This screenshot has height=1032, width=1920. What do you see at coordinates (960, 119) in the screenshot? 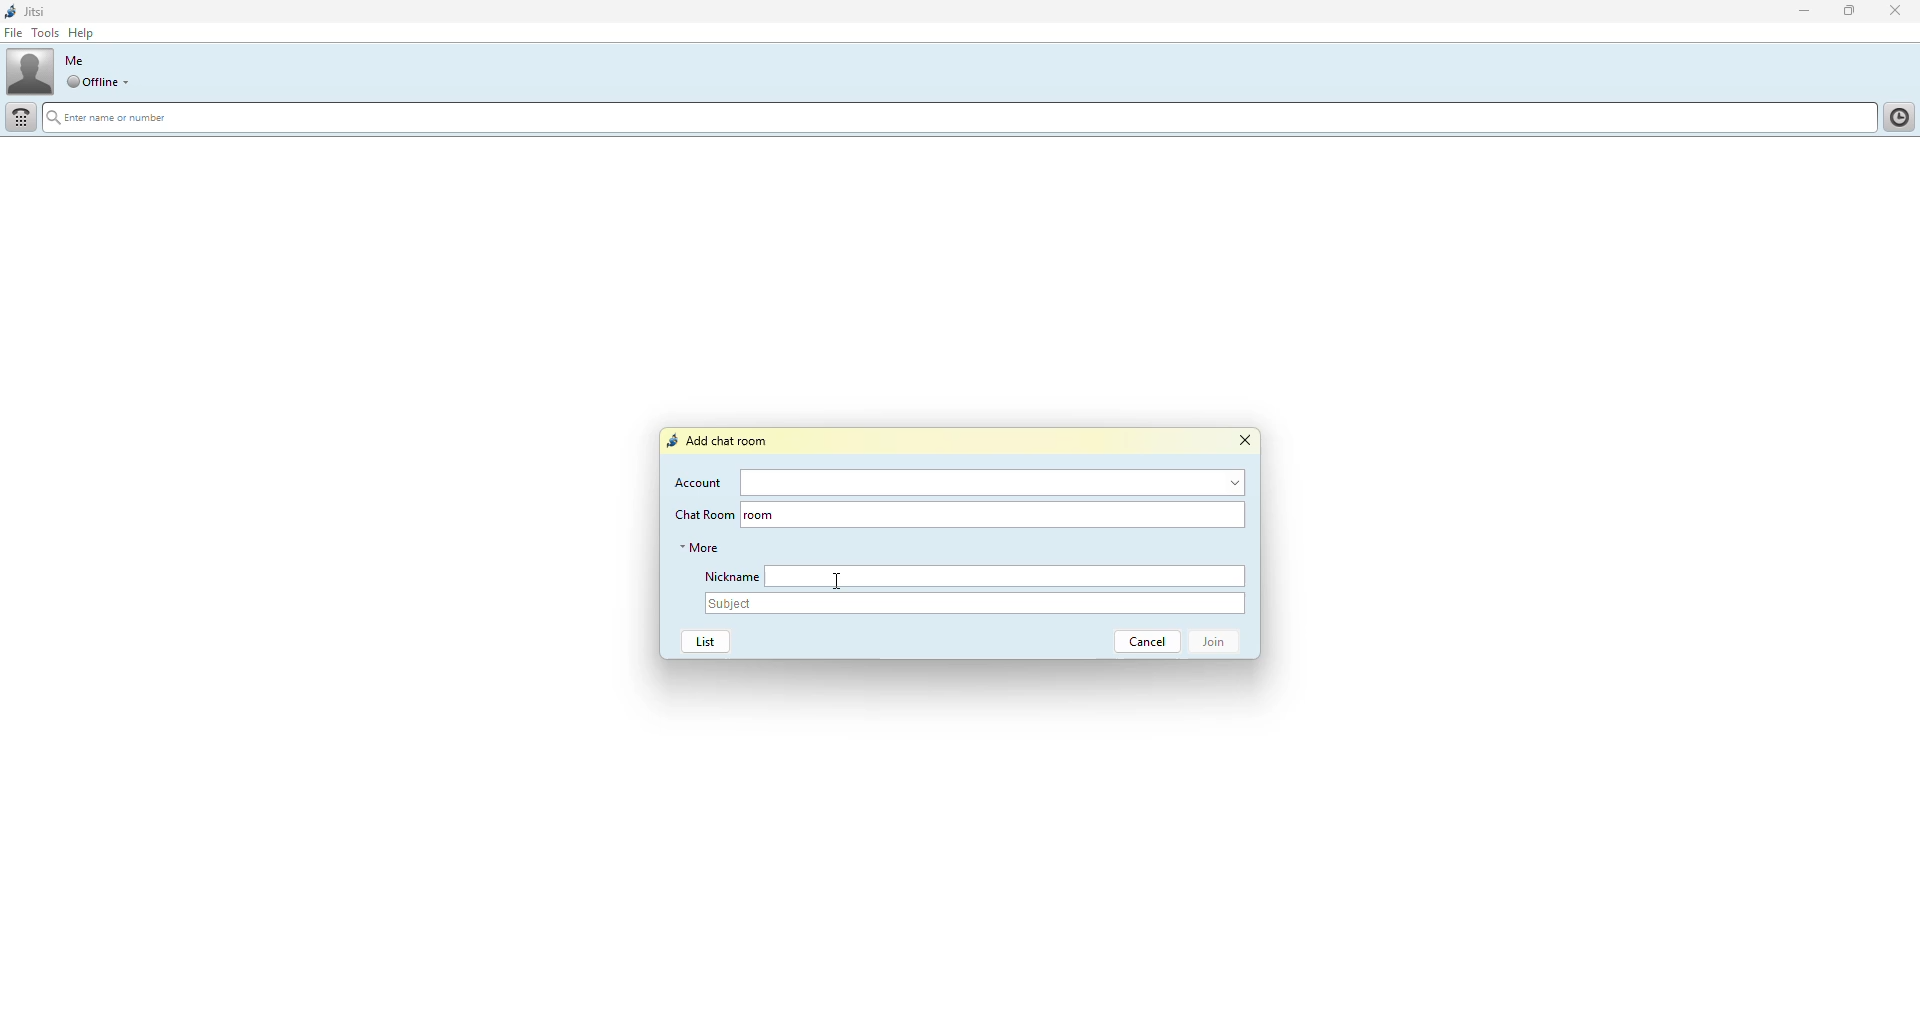
I see `search name` at bounding box center [960, 119].